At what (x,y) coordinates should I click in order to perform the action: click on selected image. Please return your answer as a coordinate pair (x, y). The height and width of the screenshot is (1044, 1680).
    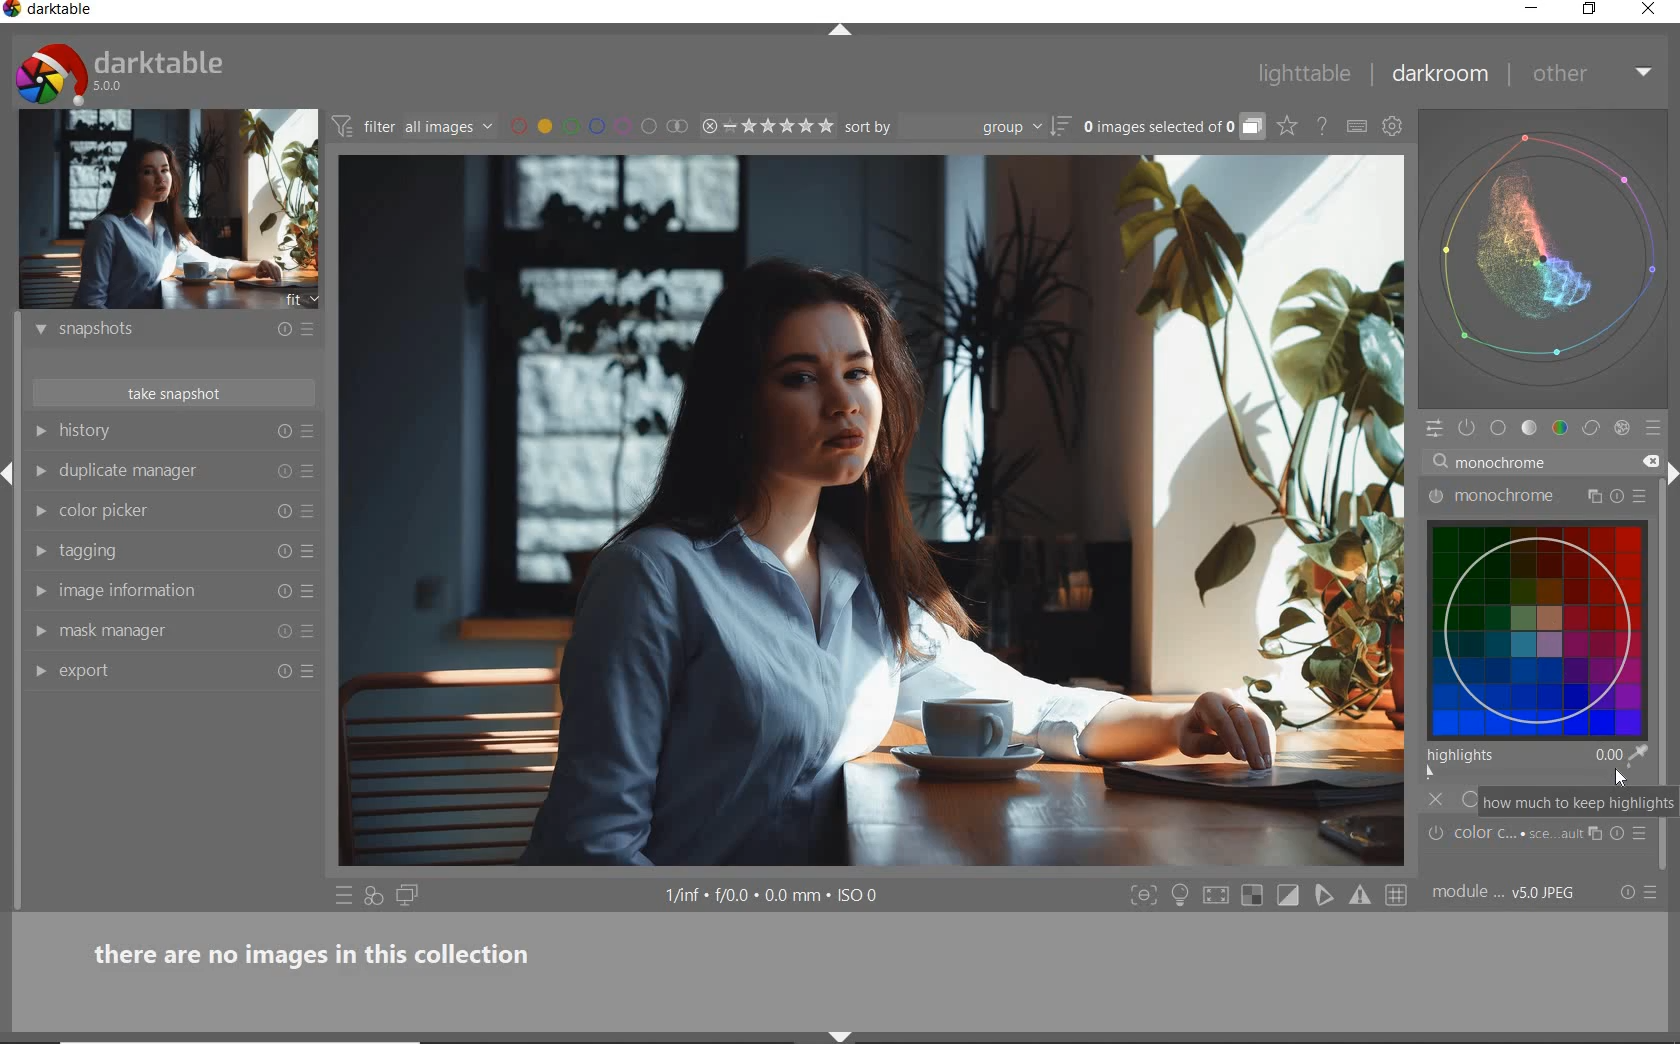
    Looking at the image, I should click on (870, 512).